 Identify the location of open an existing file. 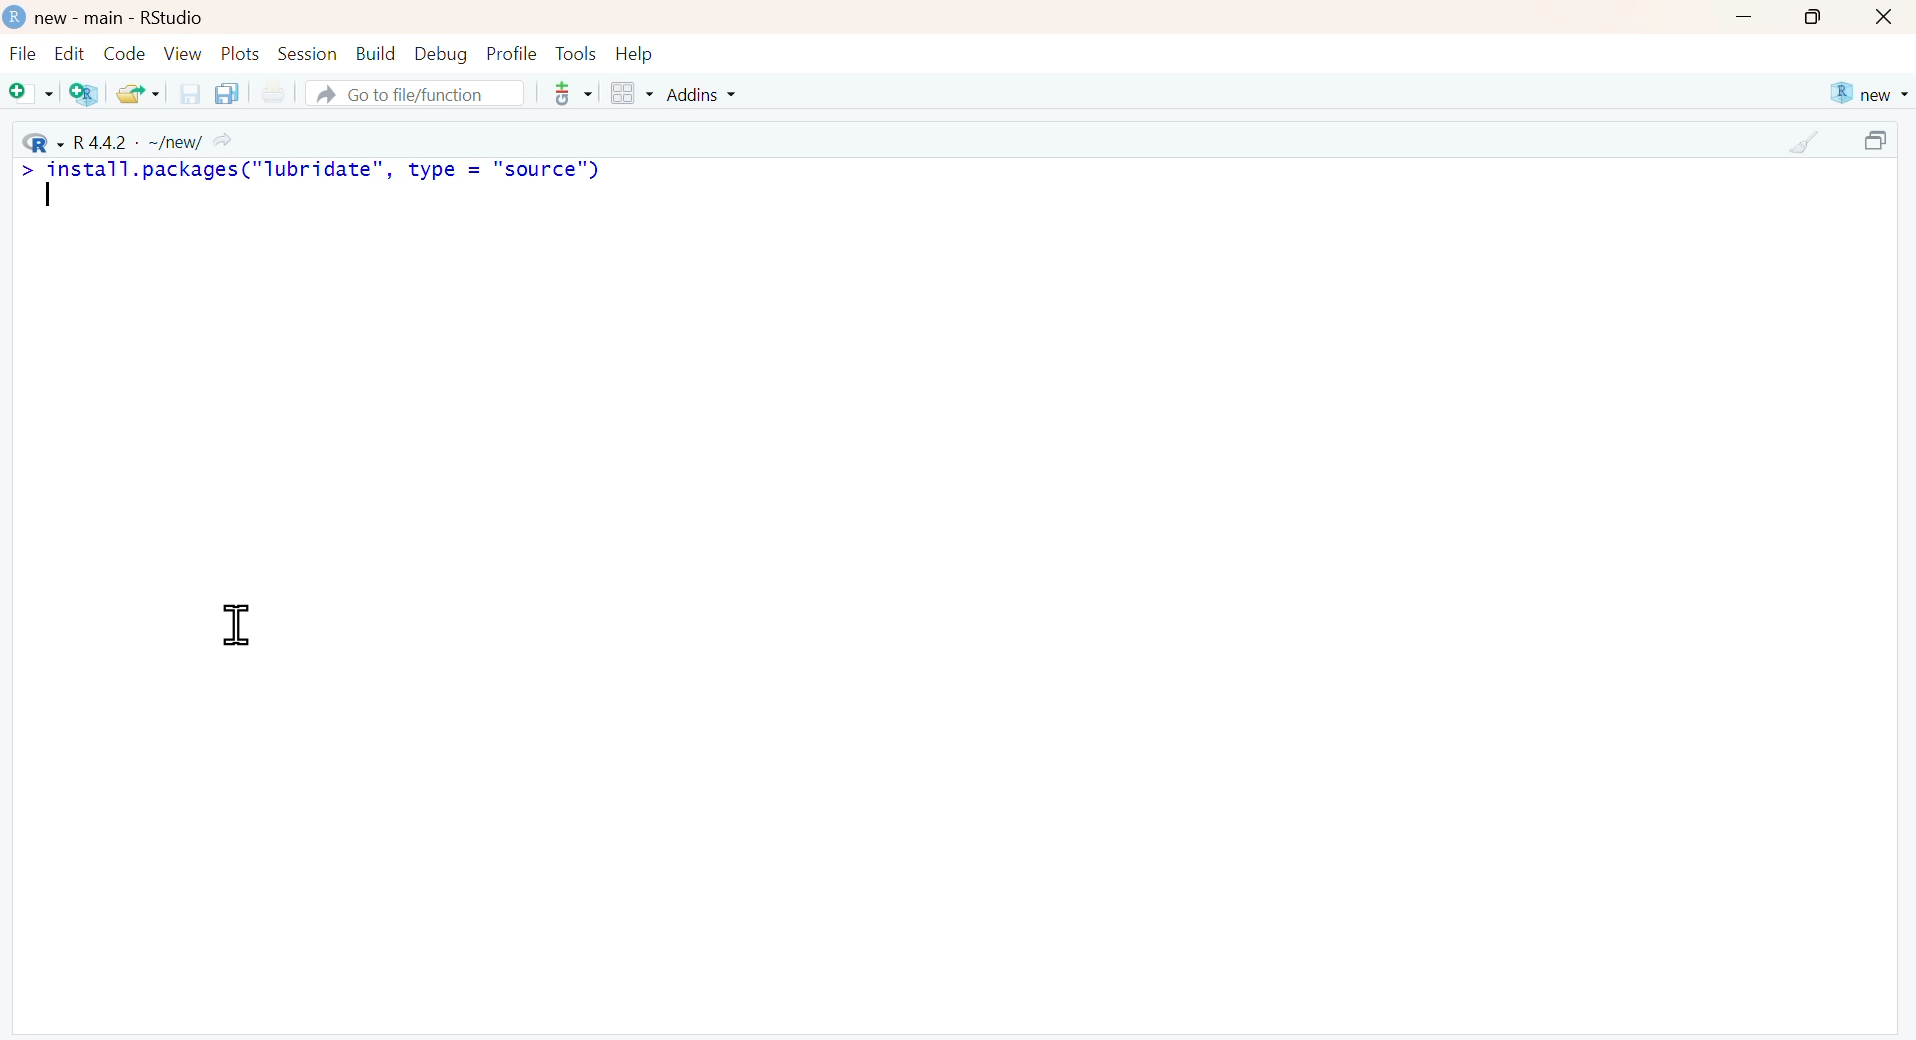
(137, 92).